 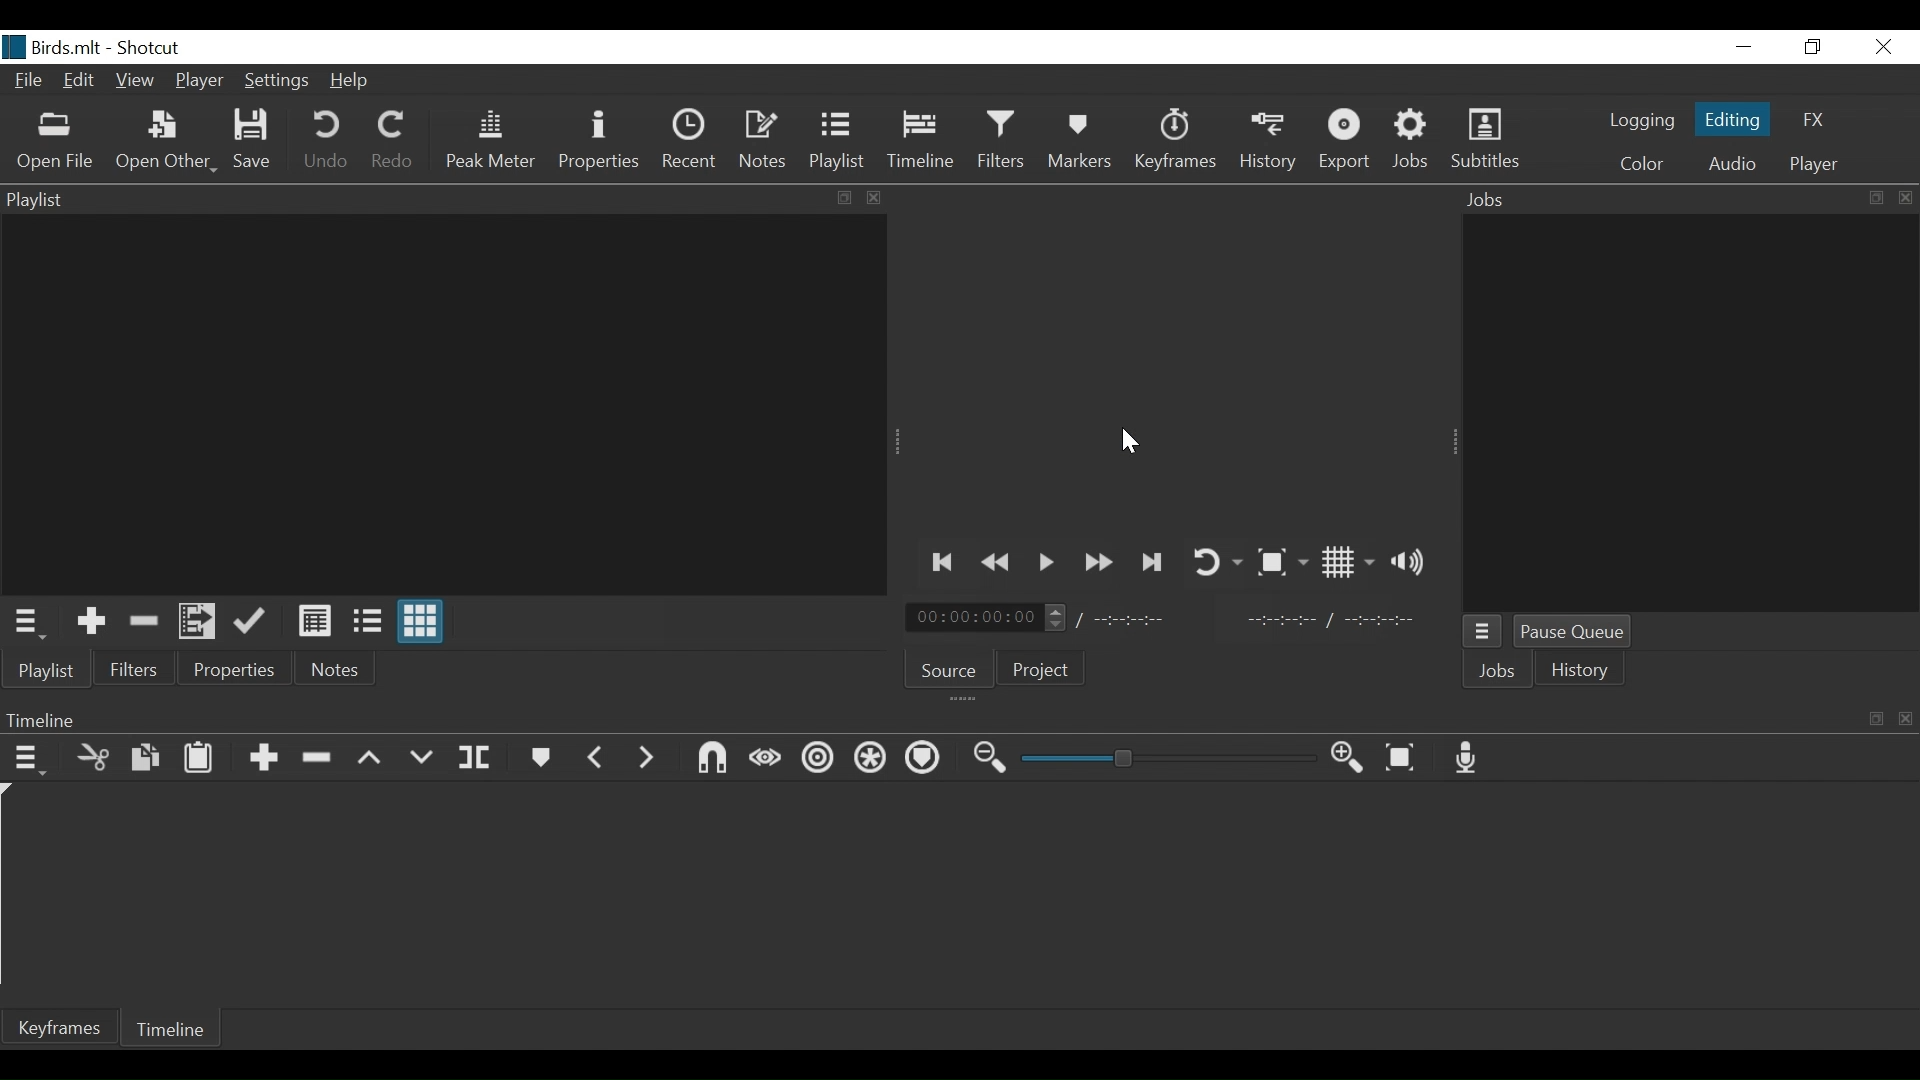 What do you see at coordinates (1216, 560) in the screenshot?
I see `Toggle player looping` at bounding box center [1216, 560].